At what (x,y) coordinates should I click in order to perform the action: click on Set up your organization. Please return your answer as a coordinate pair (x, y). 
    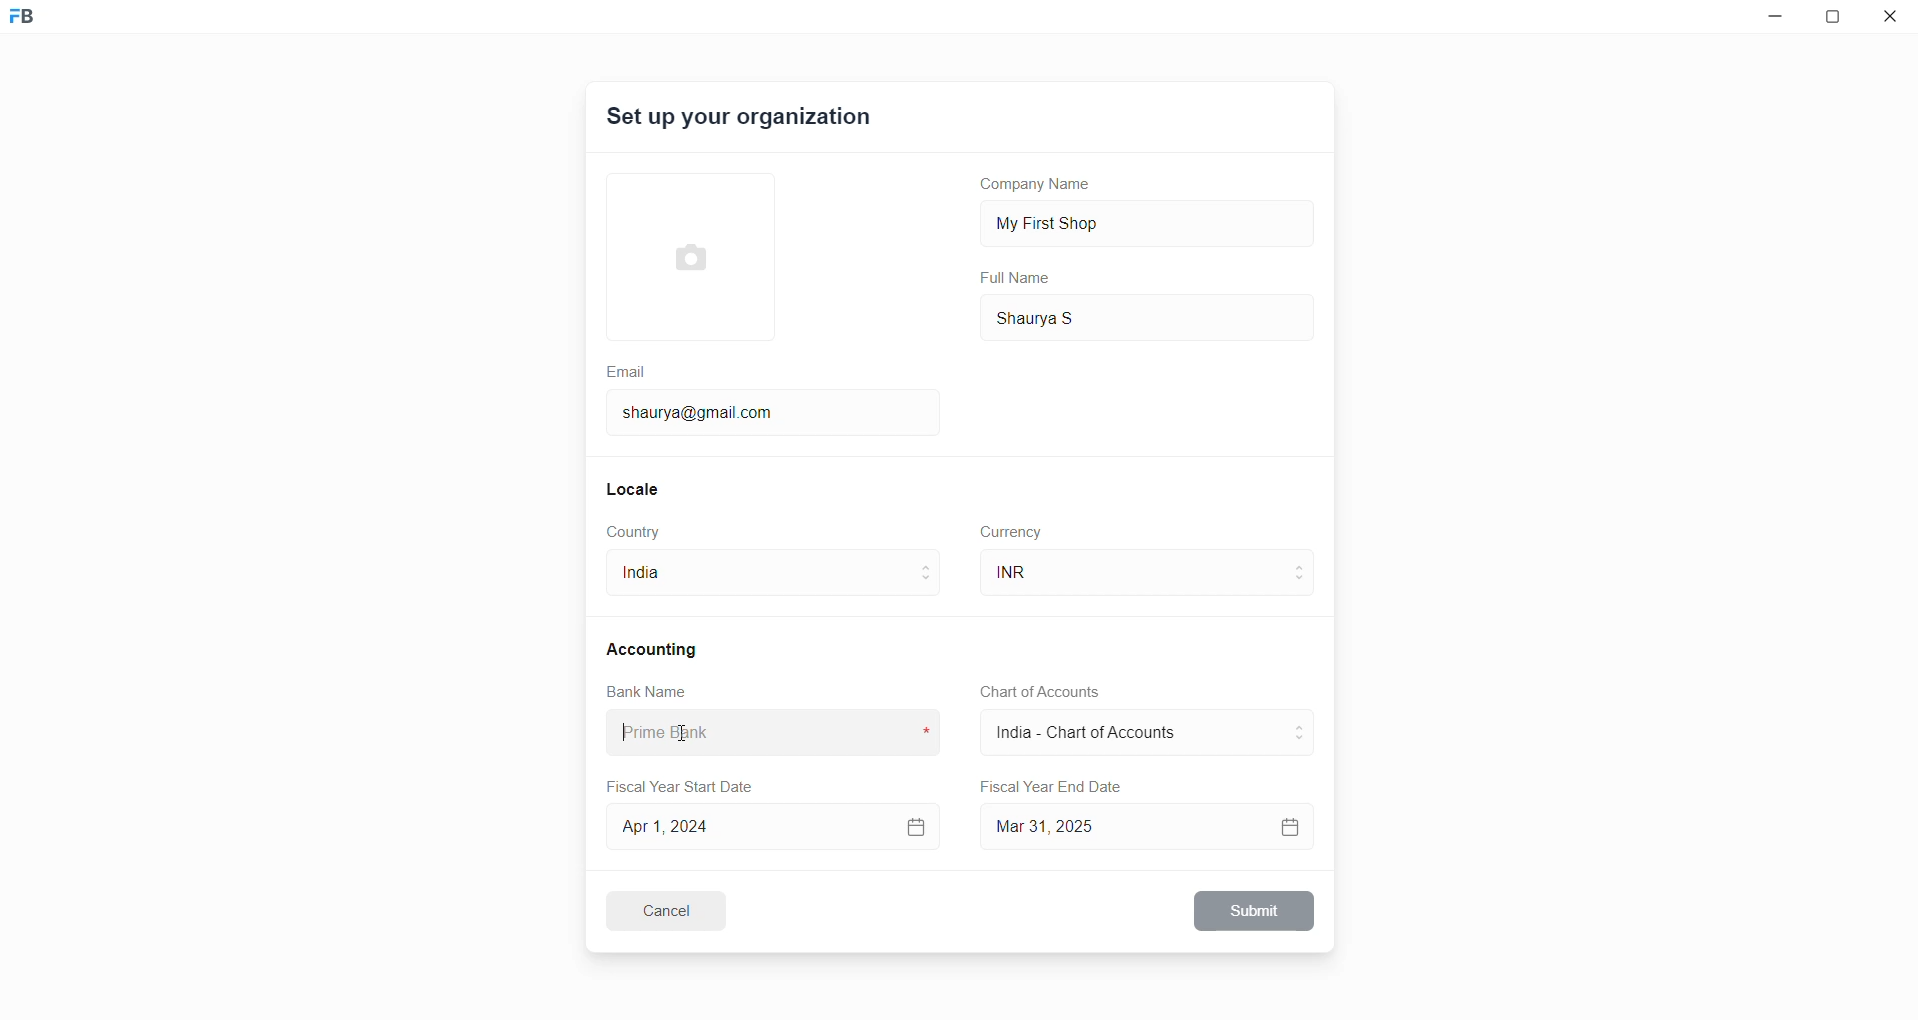
    Looking at the image, I should click on (741, 120).